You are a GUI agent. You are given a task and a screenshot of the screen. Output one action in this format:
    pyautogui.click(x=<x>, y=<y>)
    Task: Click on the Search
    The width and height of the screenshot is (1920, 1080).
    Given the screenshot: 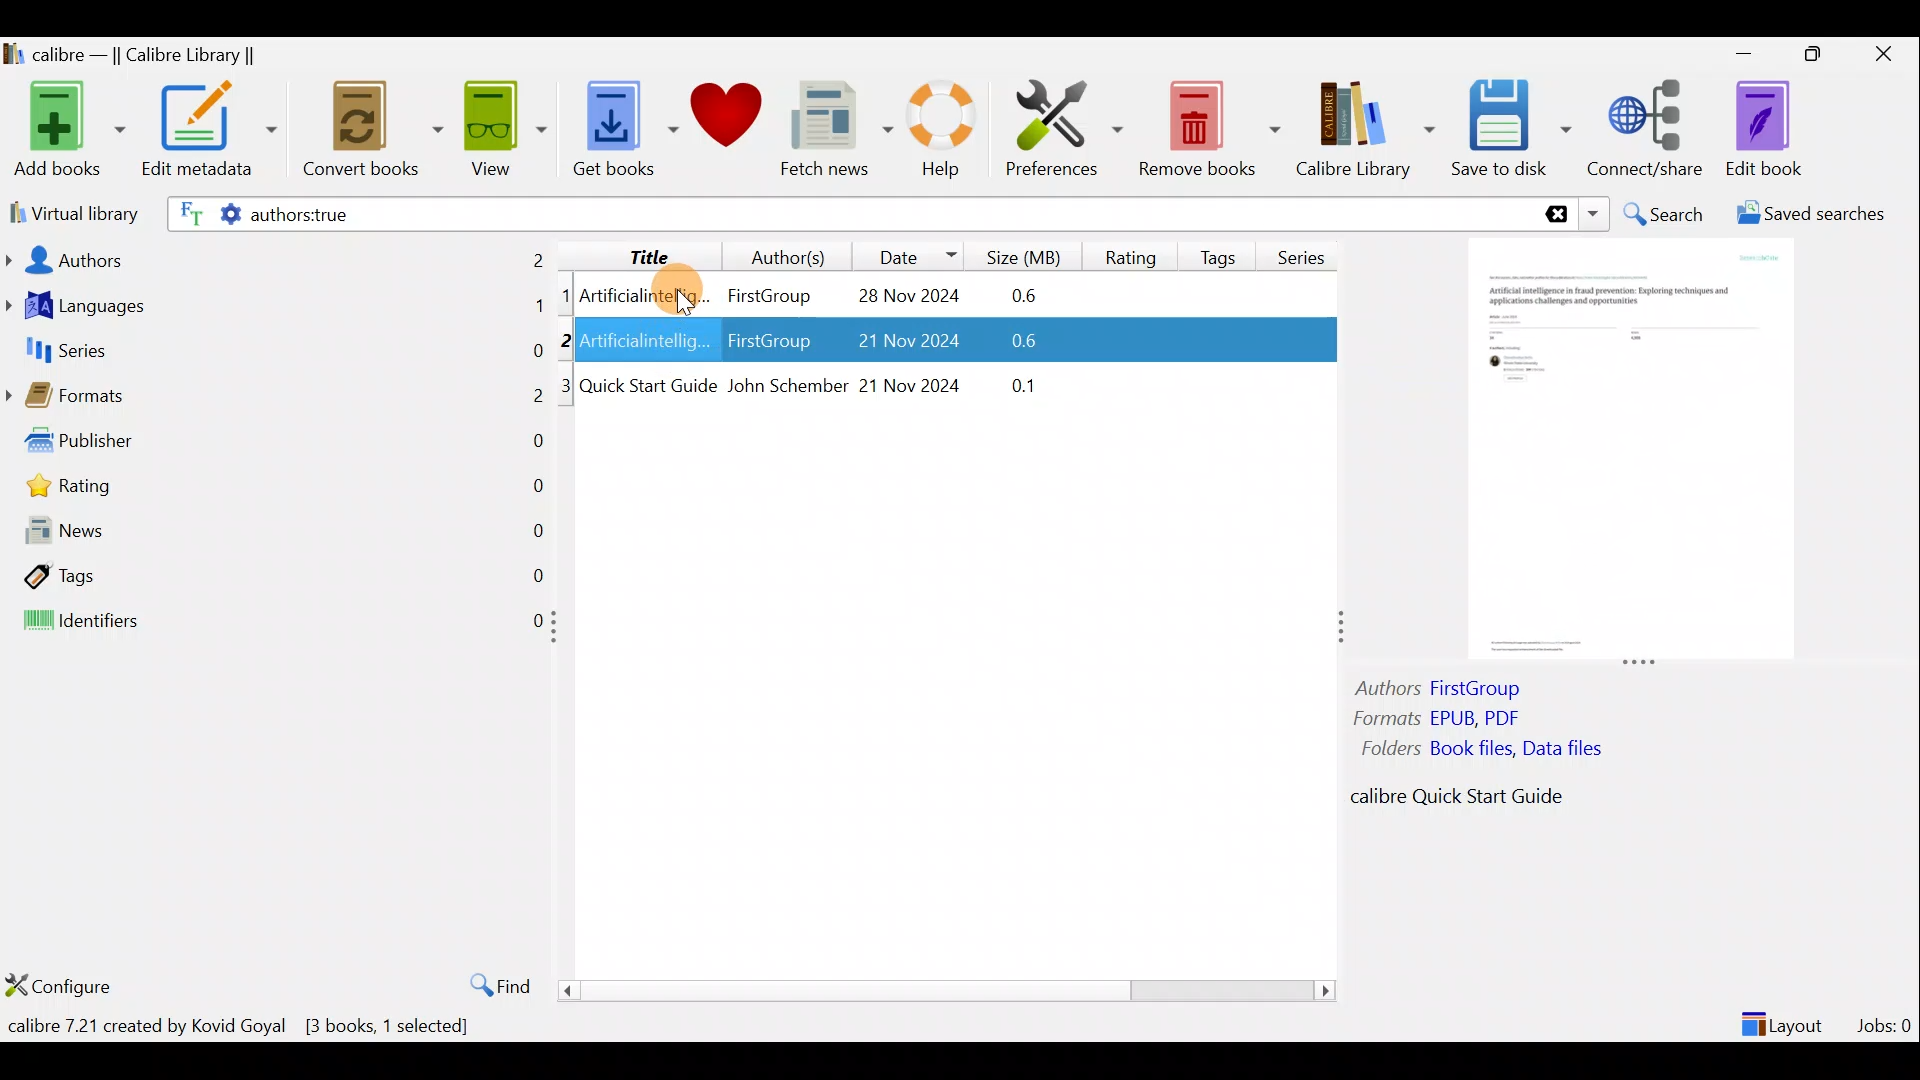 What is the action you would take?
    pyautogui.click(x=1666, y=214)
    